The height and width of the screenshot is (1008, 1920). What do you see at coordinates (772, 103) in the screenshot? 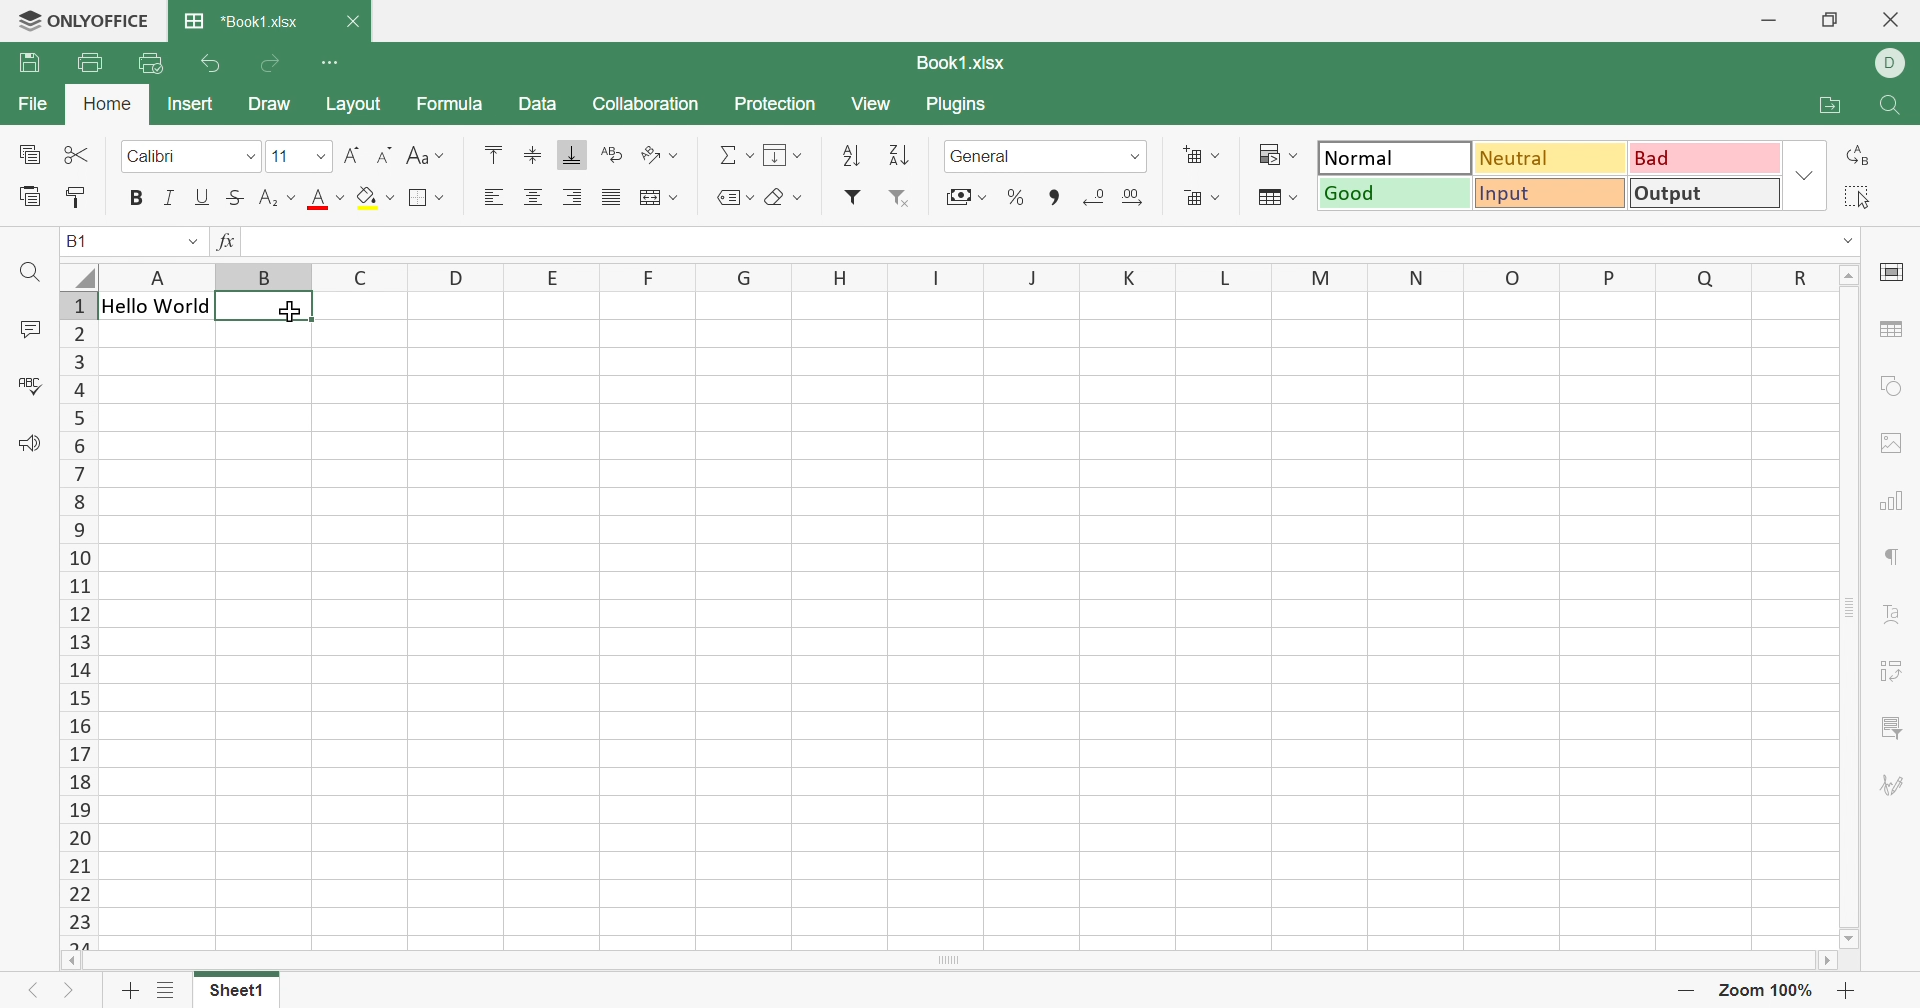
I see `Protection` at bounding box center [772, 103].